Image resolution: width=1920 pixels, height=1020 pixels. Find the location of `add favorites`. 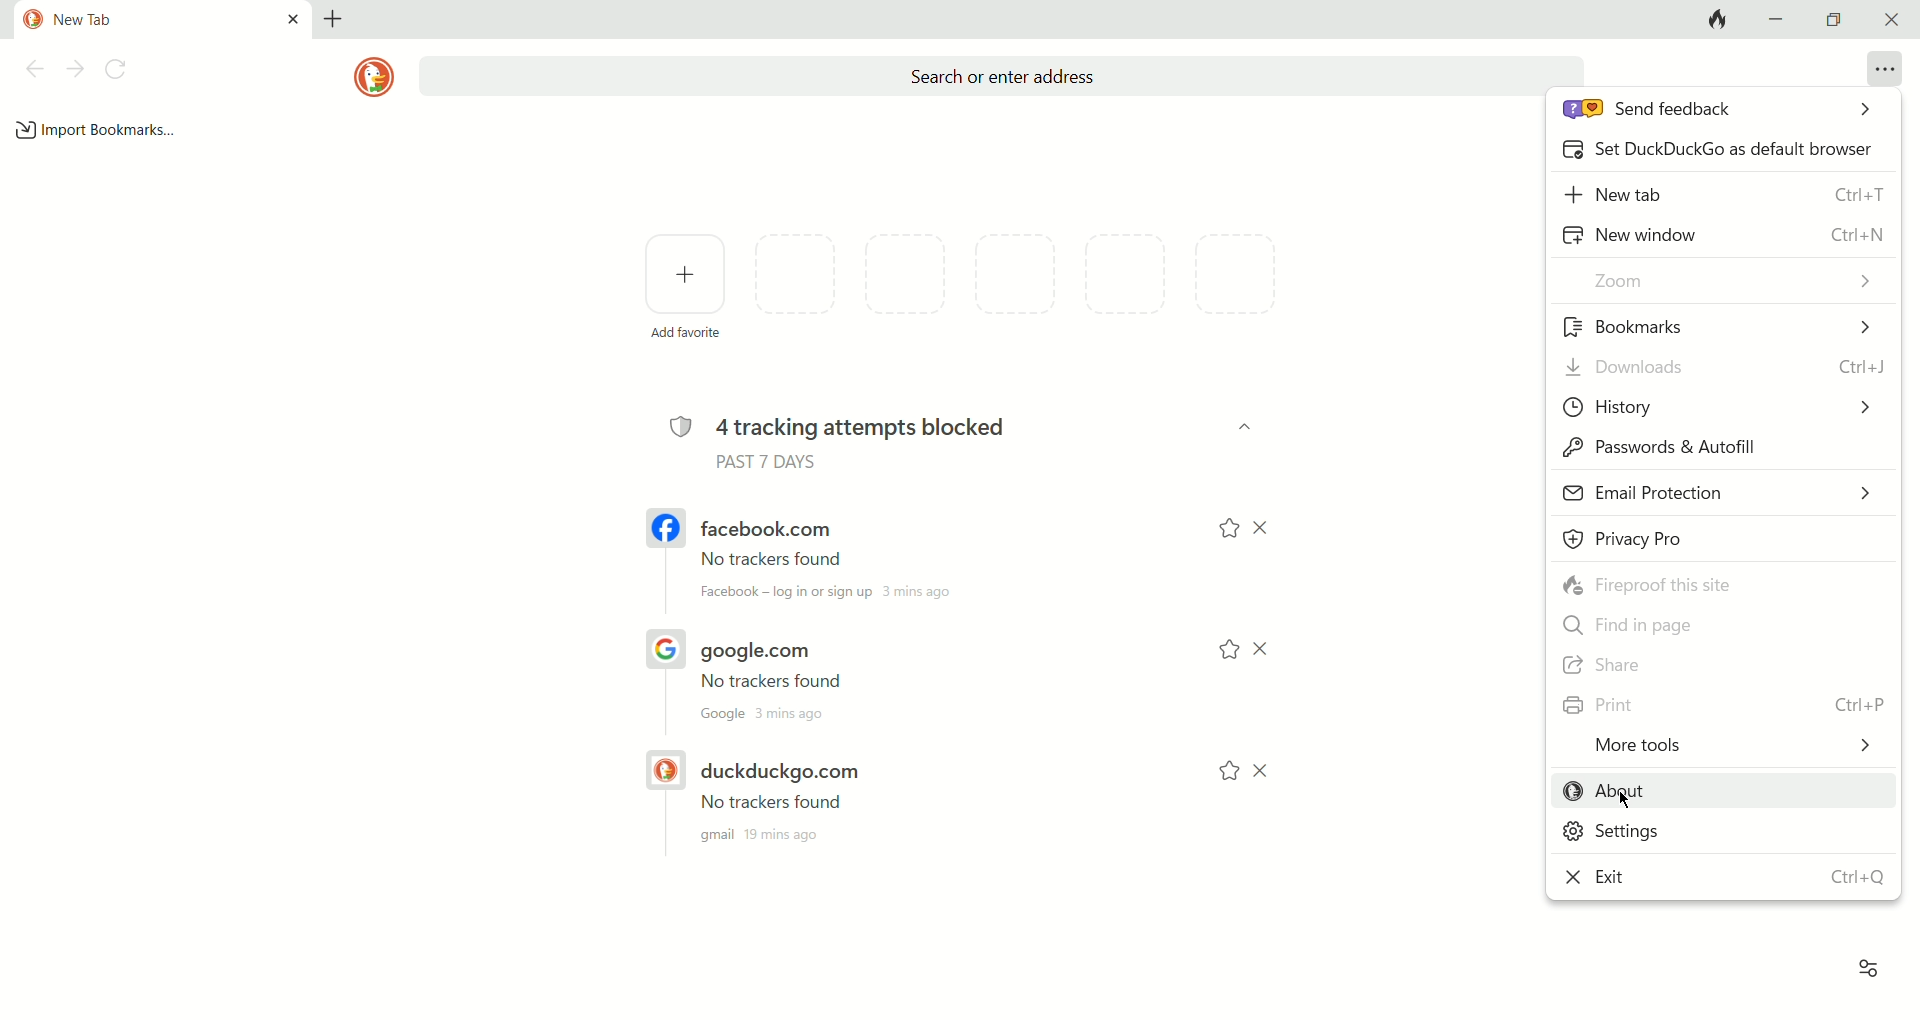

add favorites is located at coordinates (687, 287).